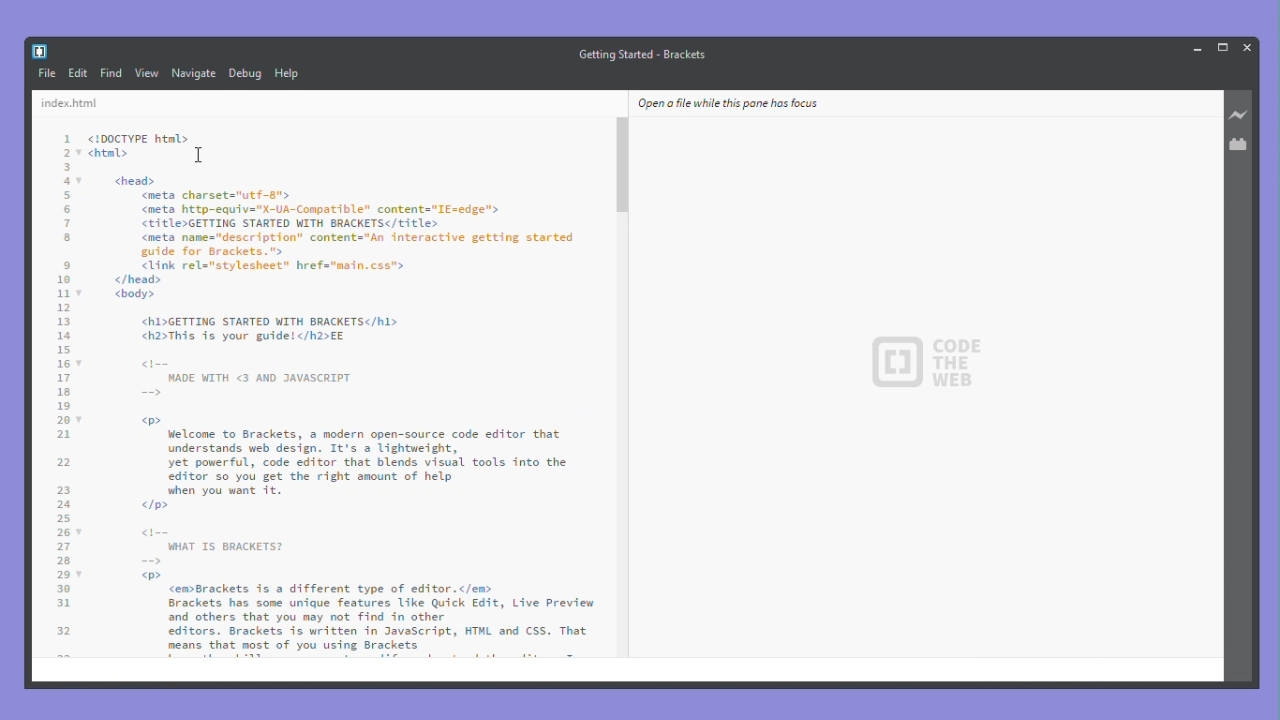 The width and height of the screenshot is (1280, 720). Describe the element at coordinates (1249, 46) in the screenshot. I see `Close` at that location.